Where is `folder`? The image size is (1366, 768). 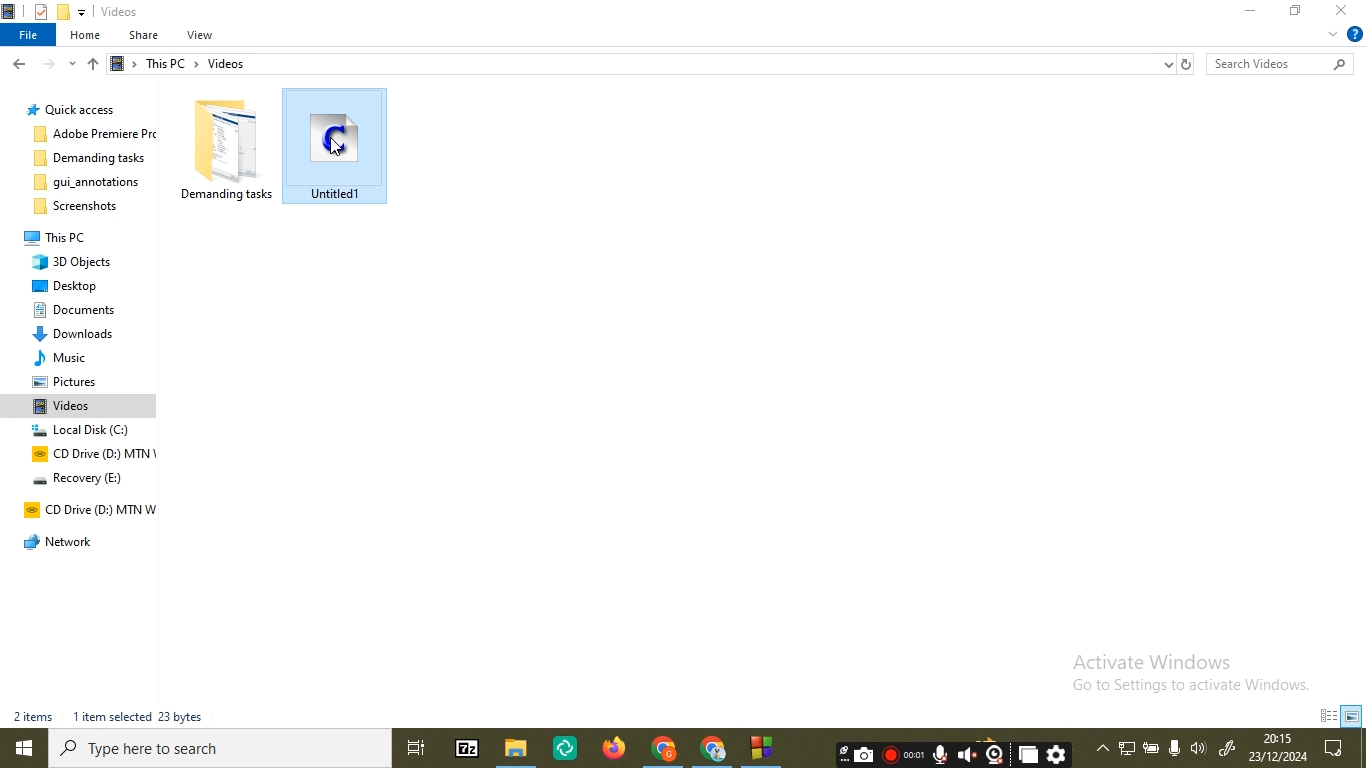 folder is located at coordinates (55, 236).